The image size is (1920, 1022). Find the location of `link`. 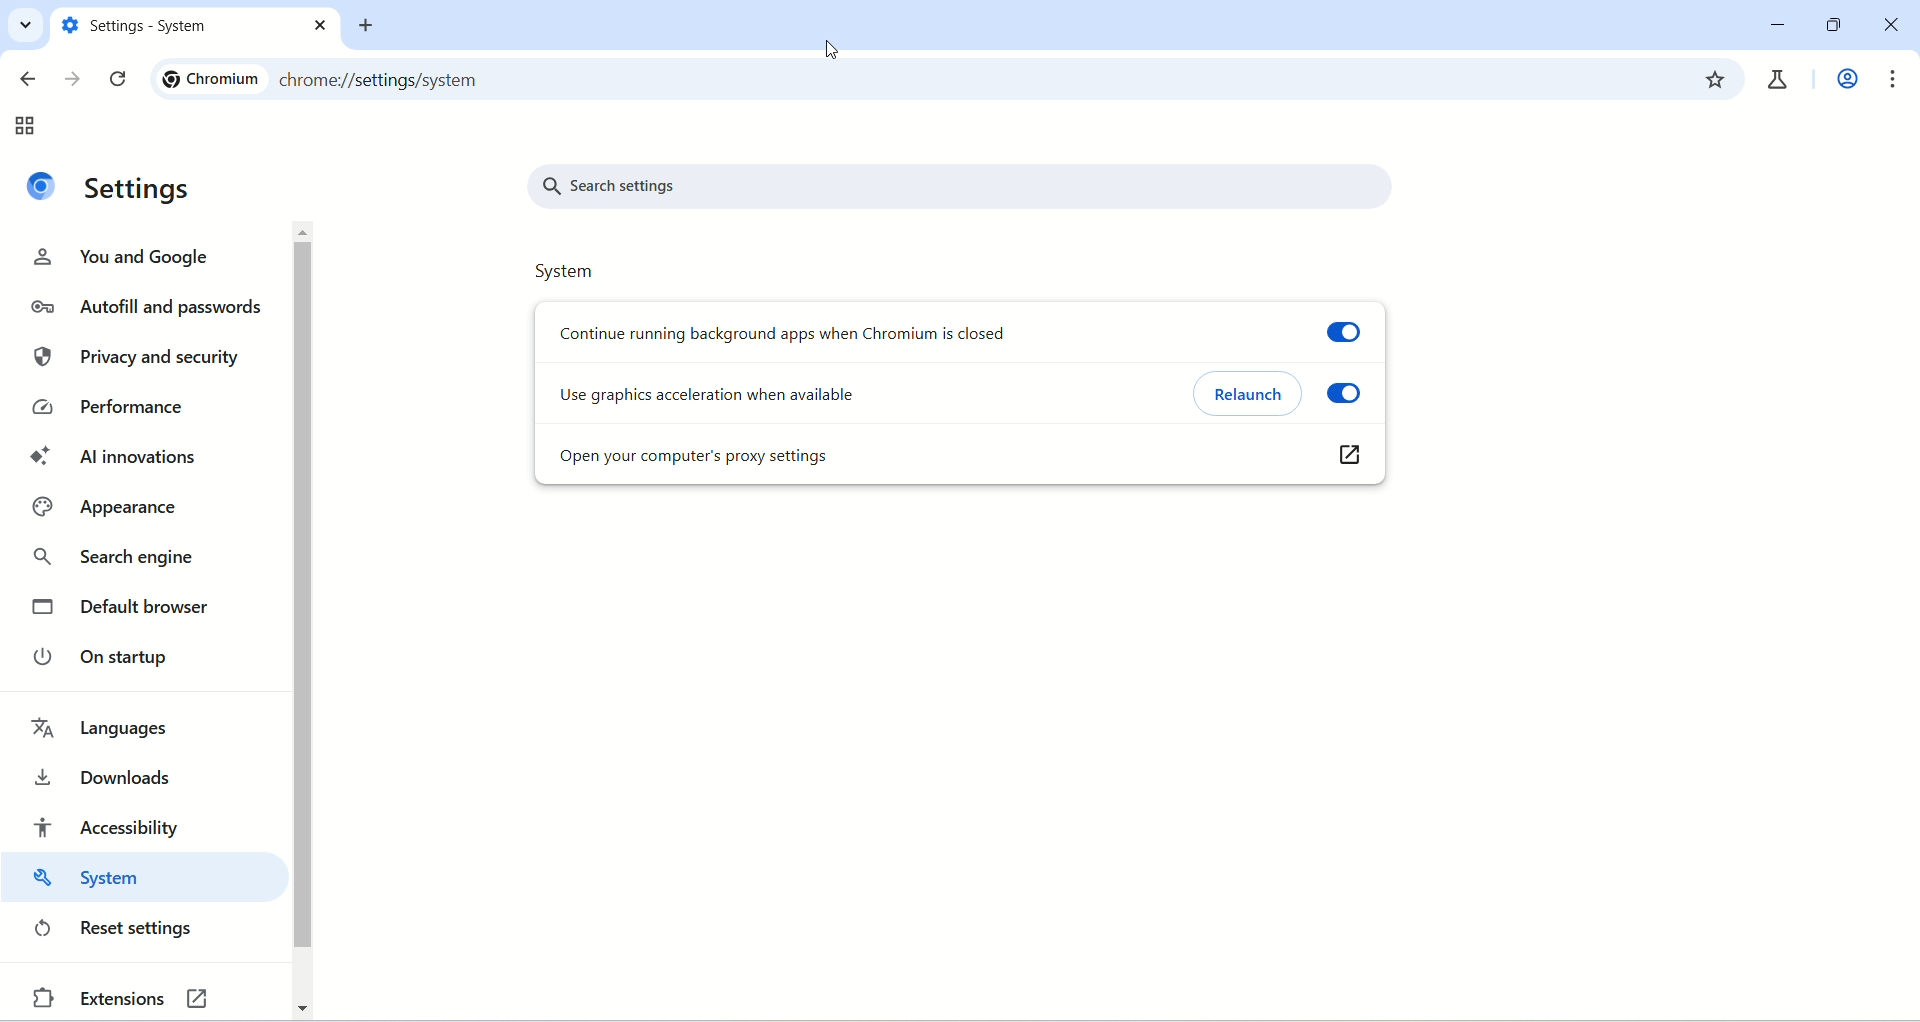

link is located at coordinates (216, 996).